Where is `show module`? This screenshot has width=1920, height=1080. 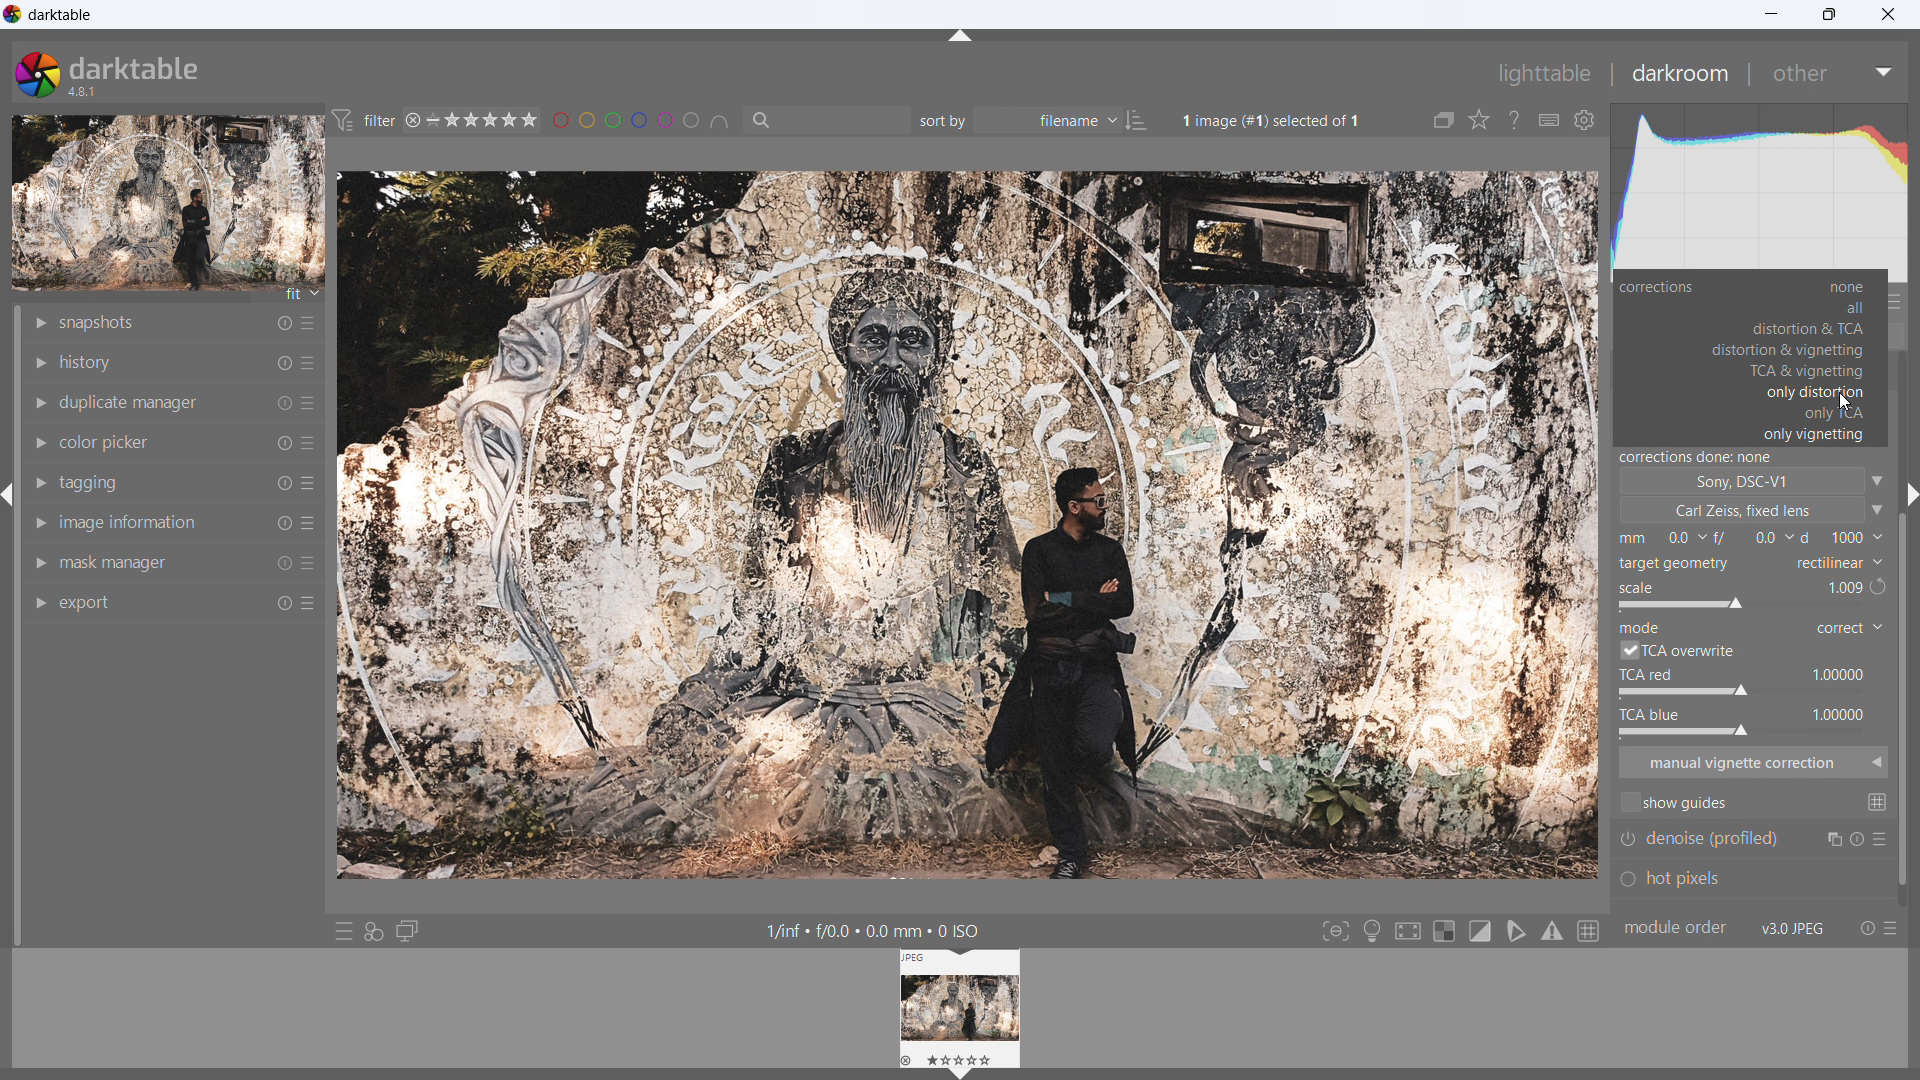
show module is located at coordinates (43, 403).